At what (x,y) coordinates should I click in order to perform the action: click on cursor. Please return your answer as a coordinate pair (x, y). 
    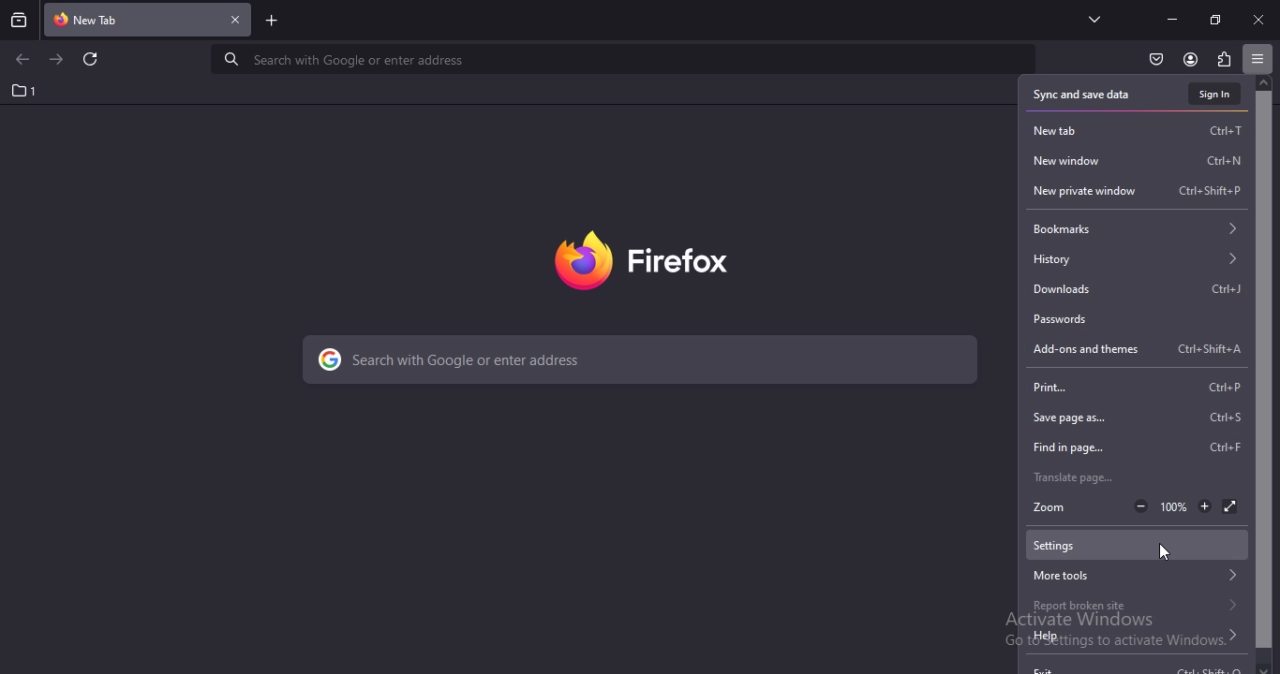
    Looking at the image, I should click on (1162, 553).